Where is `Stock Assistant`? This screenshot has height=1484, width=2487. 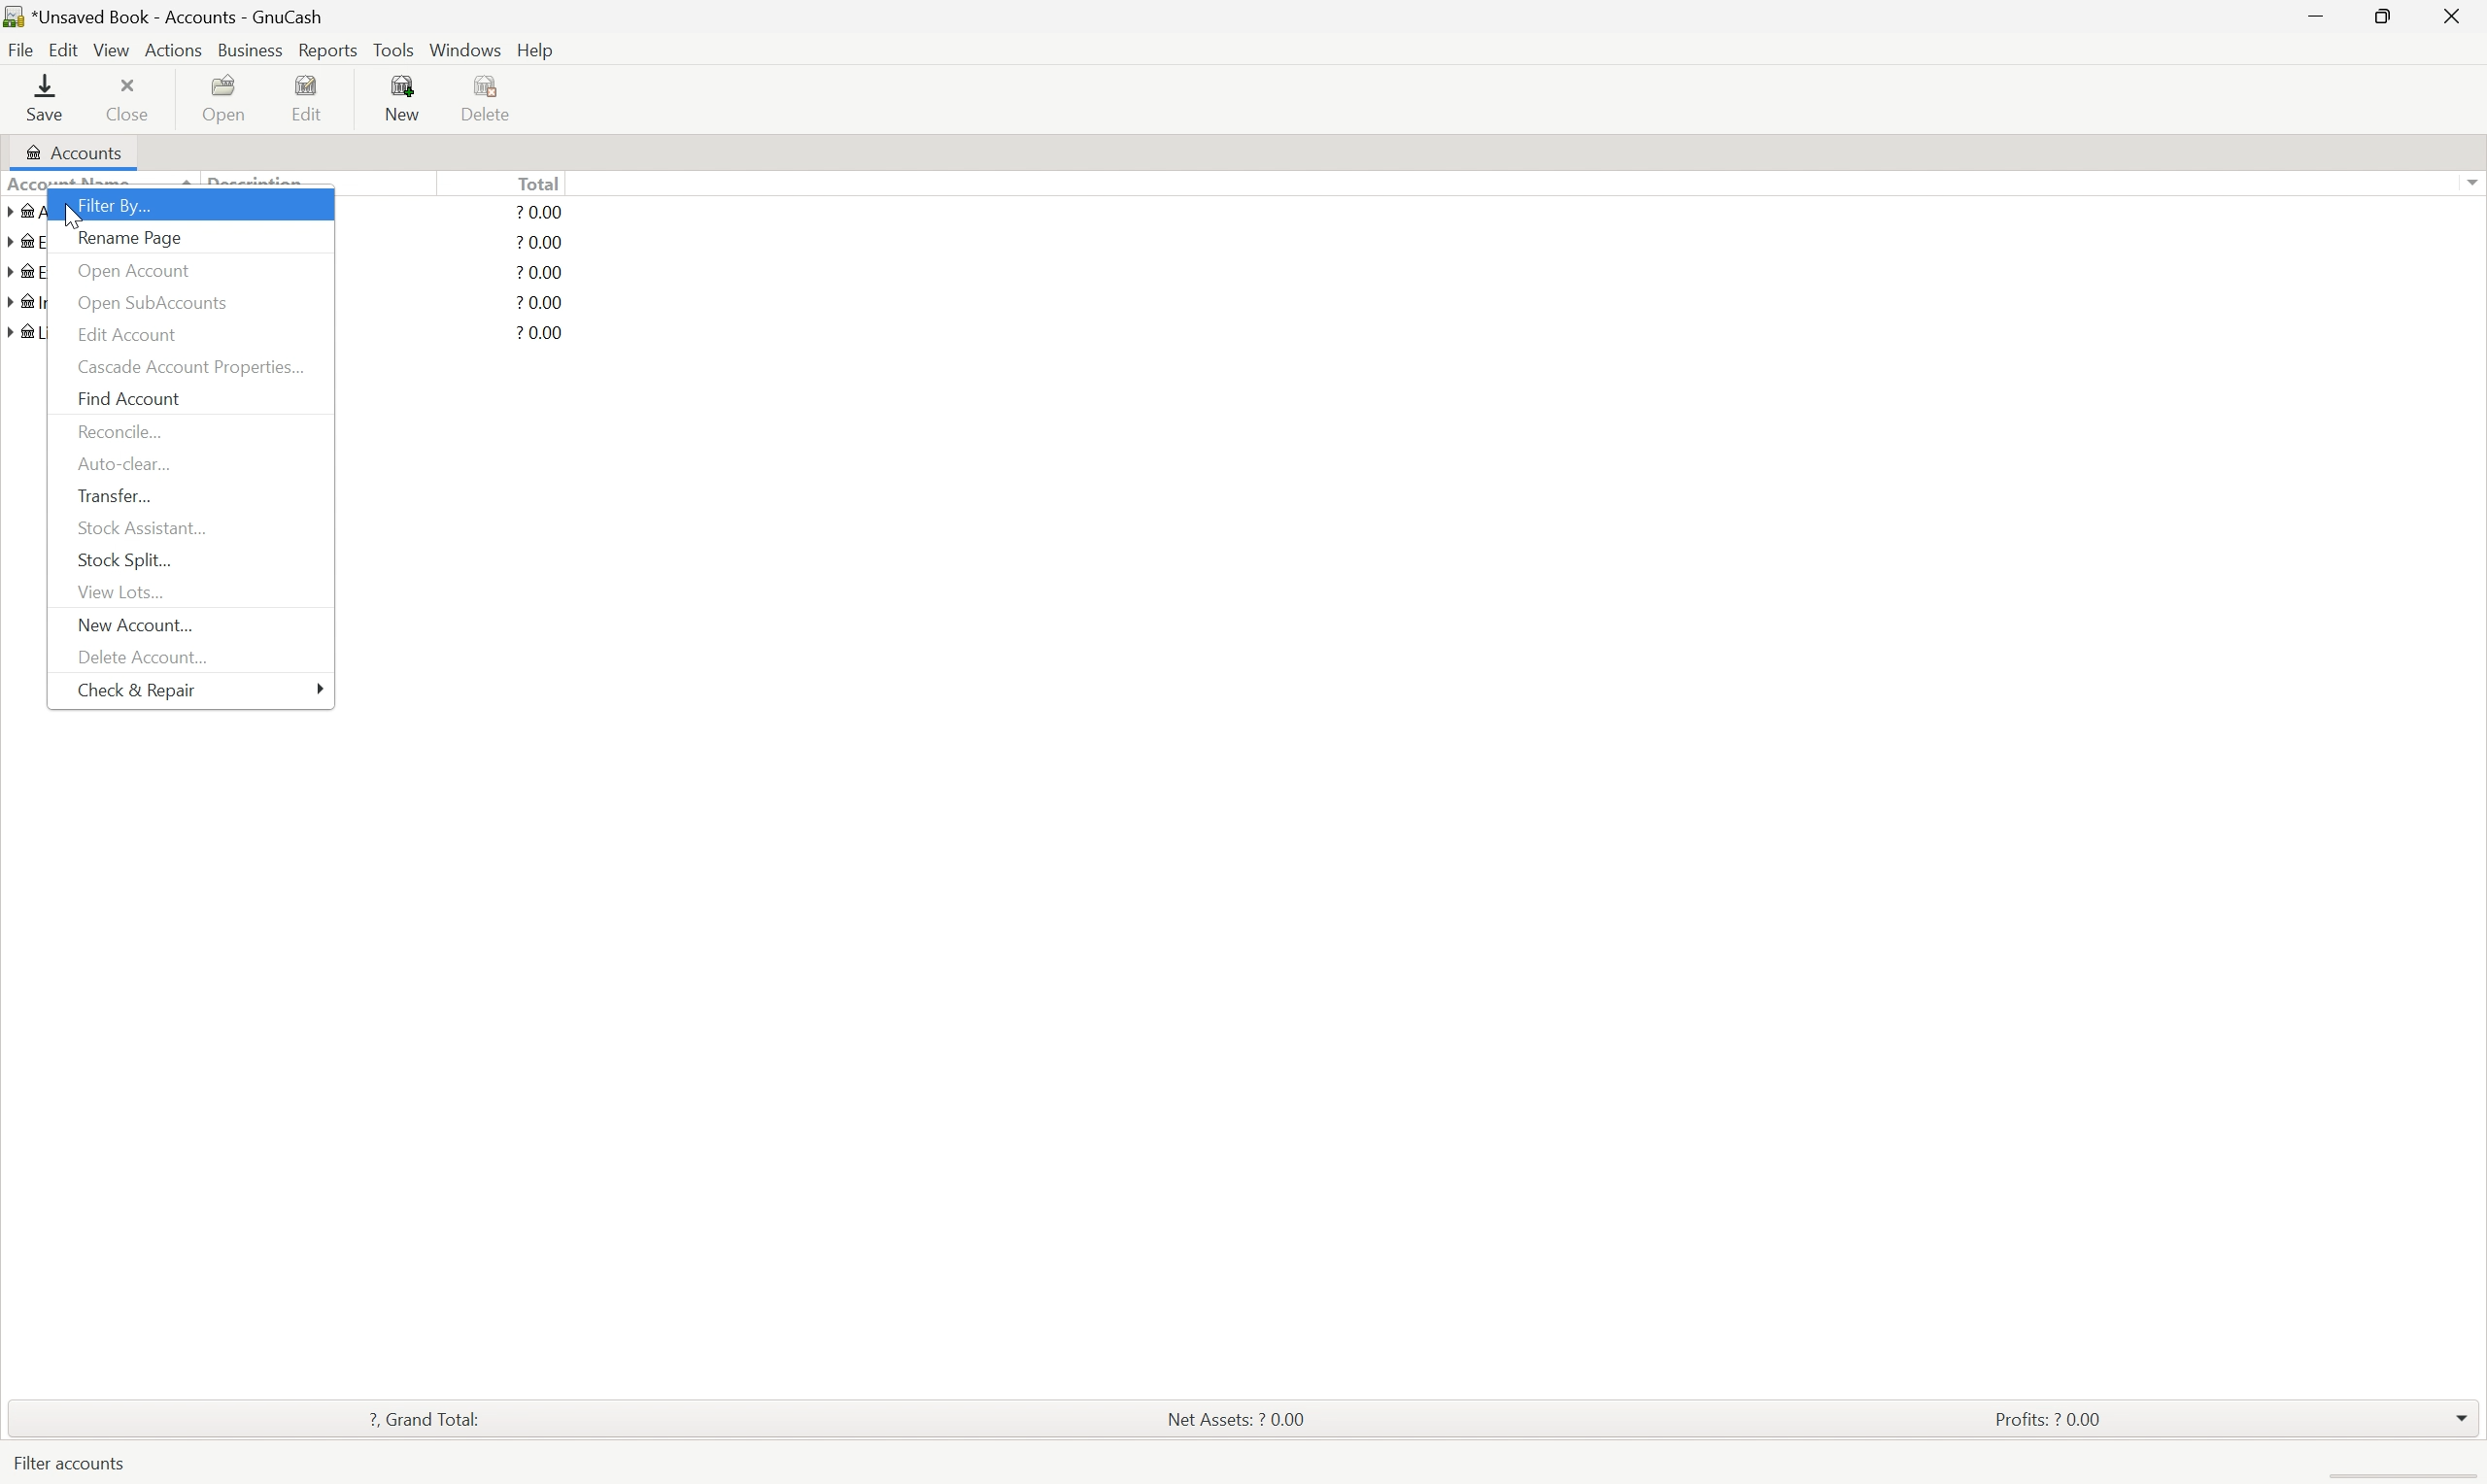 Stock Assistant is located at coordinates (148, 526).